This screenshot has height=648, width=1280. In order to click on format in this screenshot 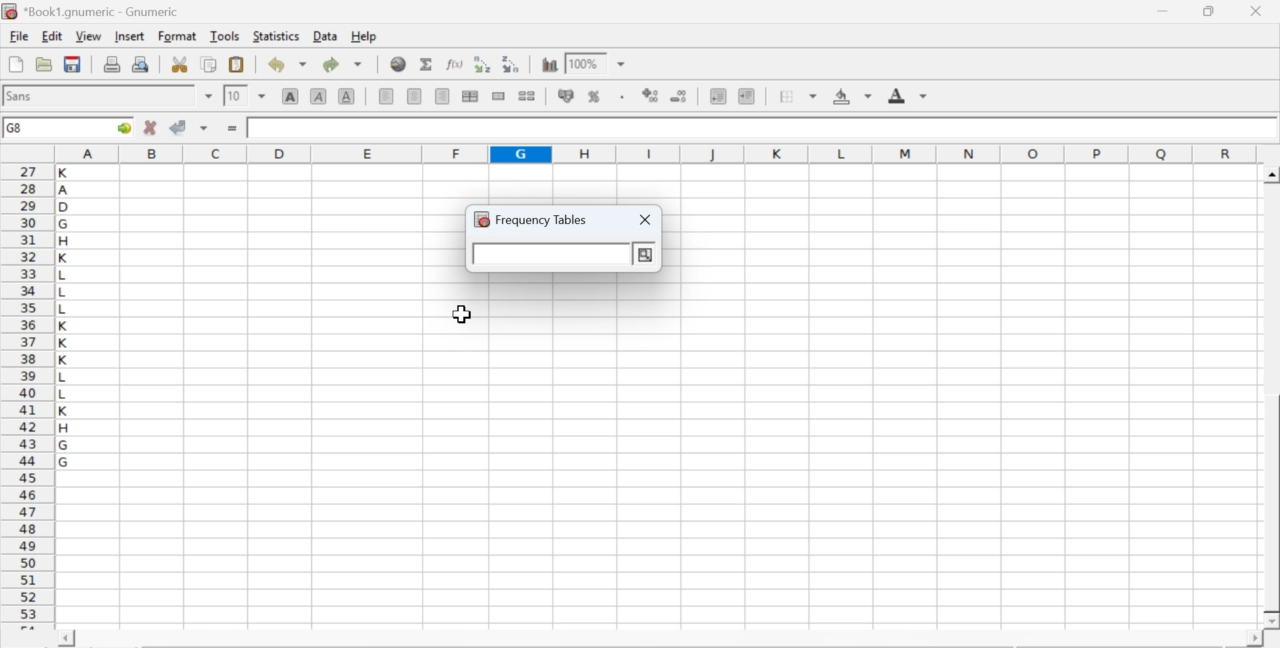, I will do `click(178, 36)`.